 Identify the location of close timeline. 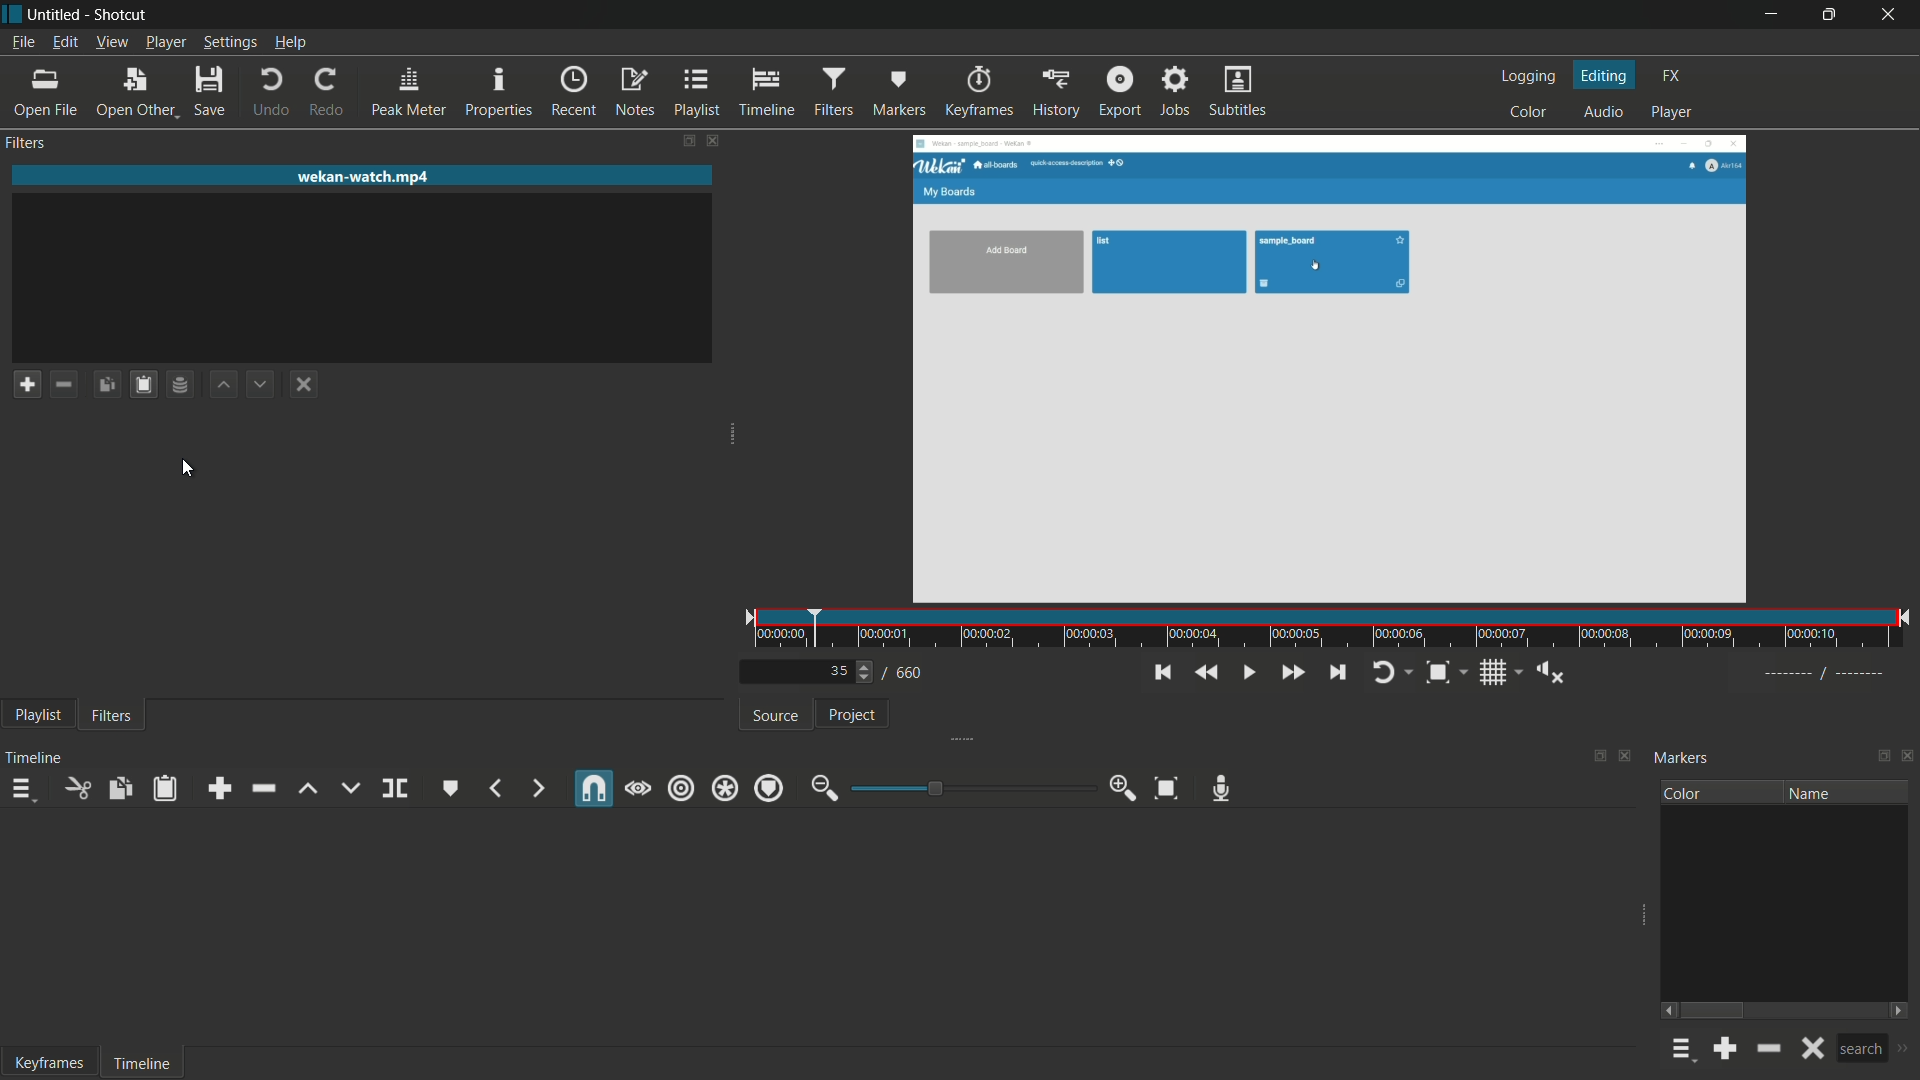
(1627, 754).